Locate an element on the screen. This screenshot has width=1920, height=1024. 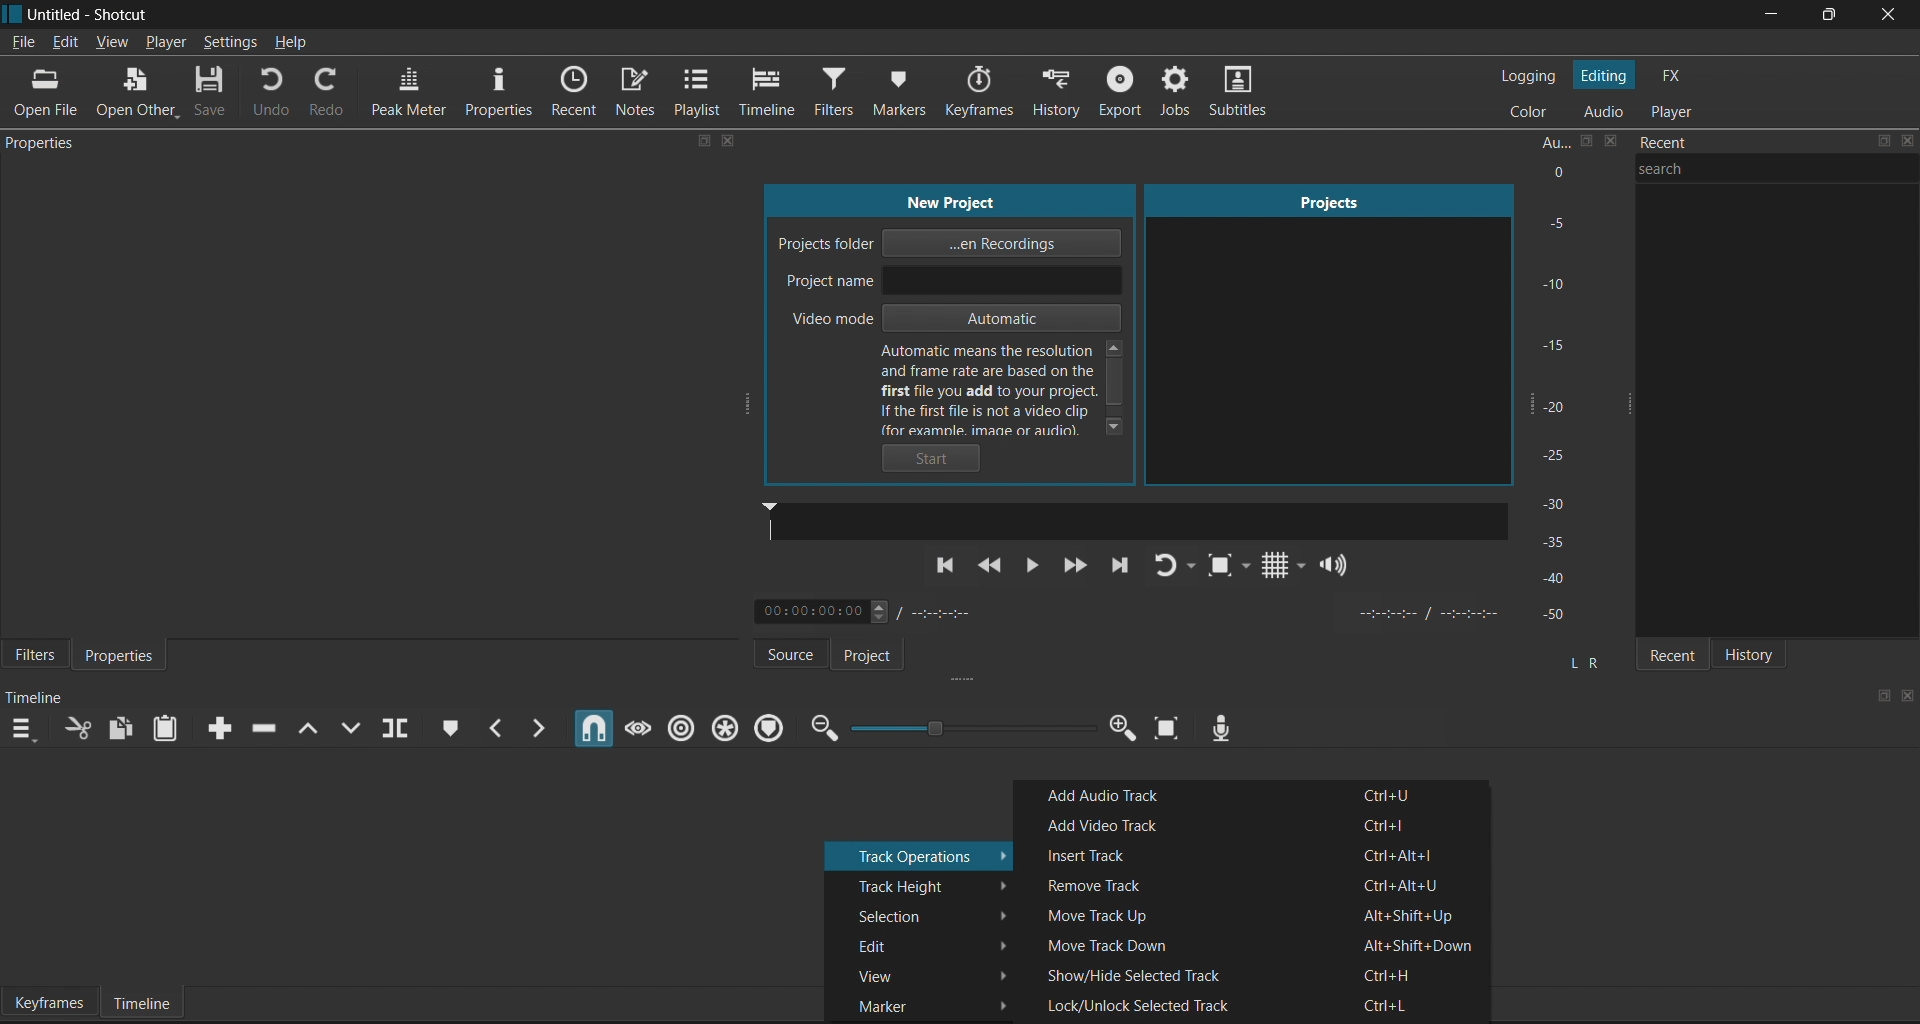
title bar is located at coordinates (881, 15).